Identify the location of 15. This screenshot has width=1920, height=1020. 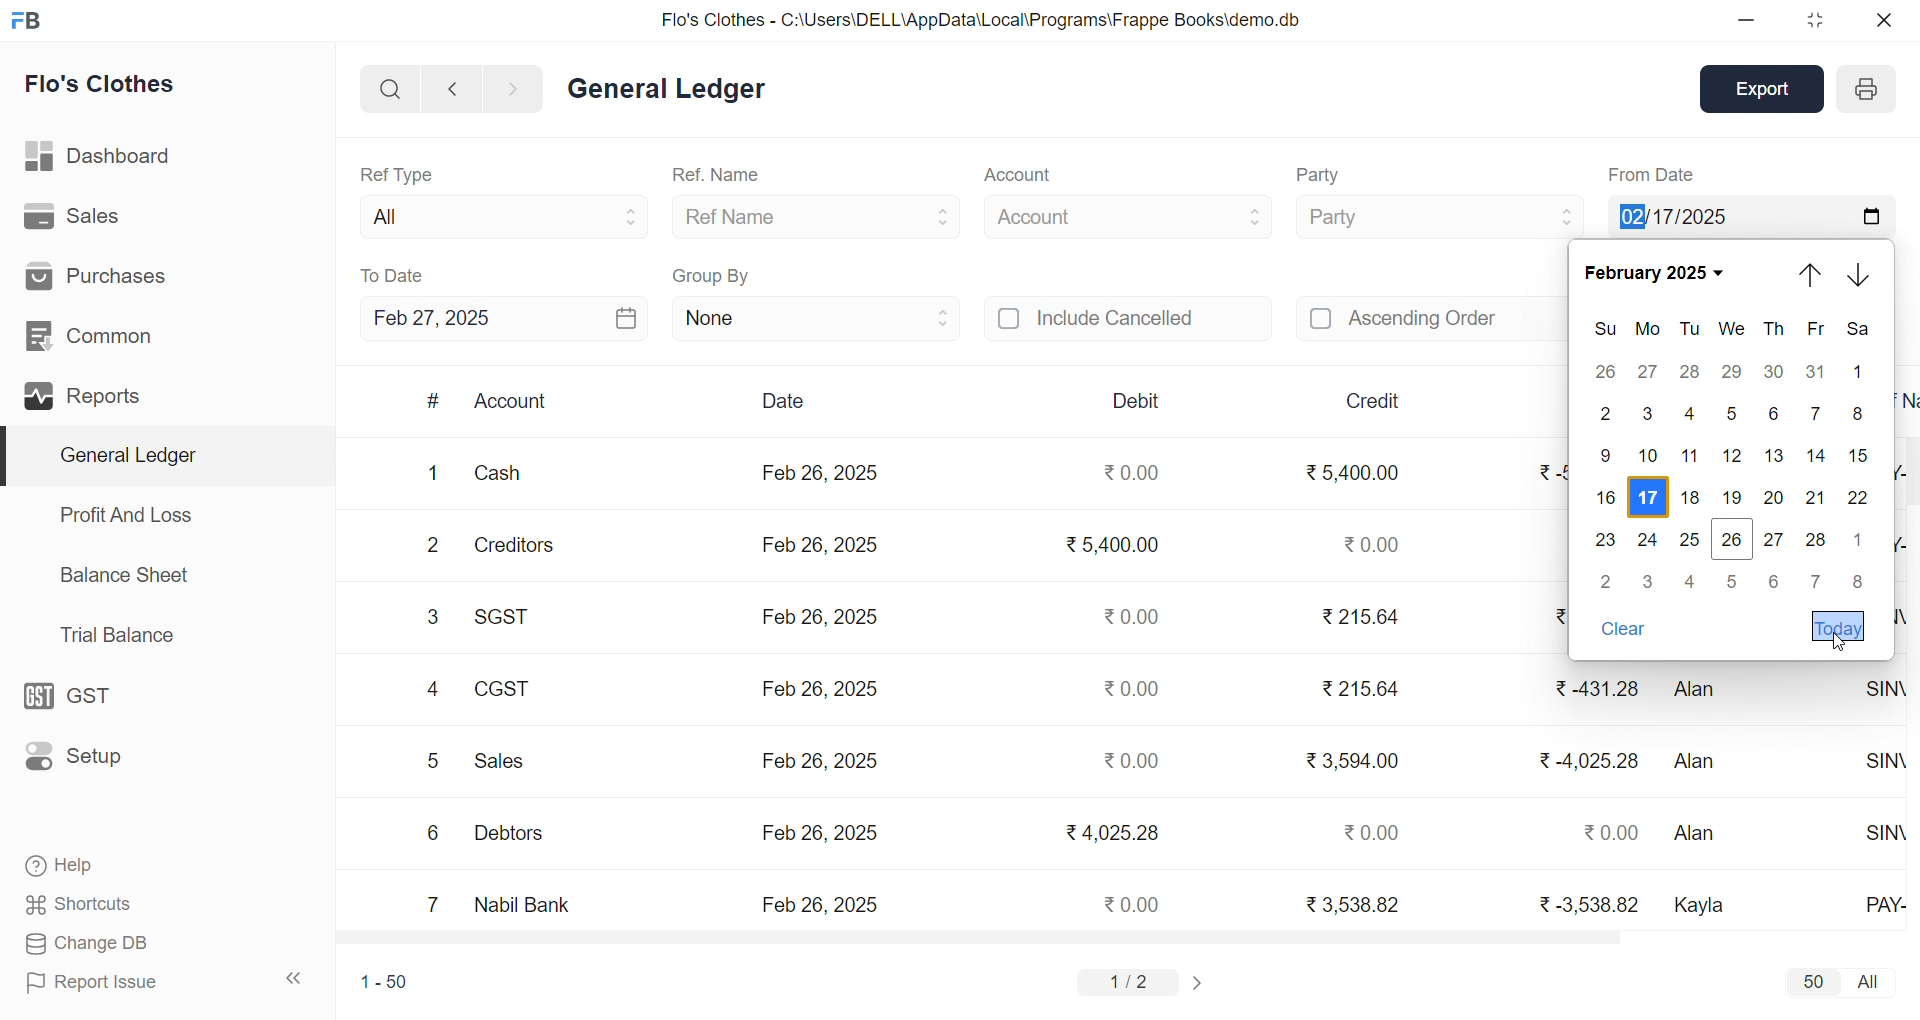
(1859, 455).